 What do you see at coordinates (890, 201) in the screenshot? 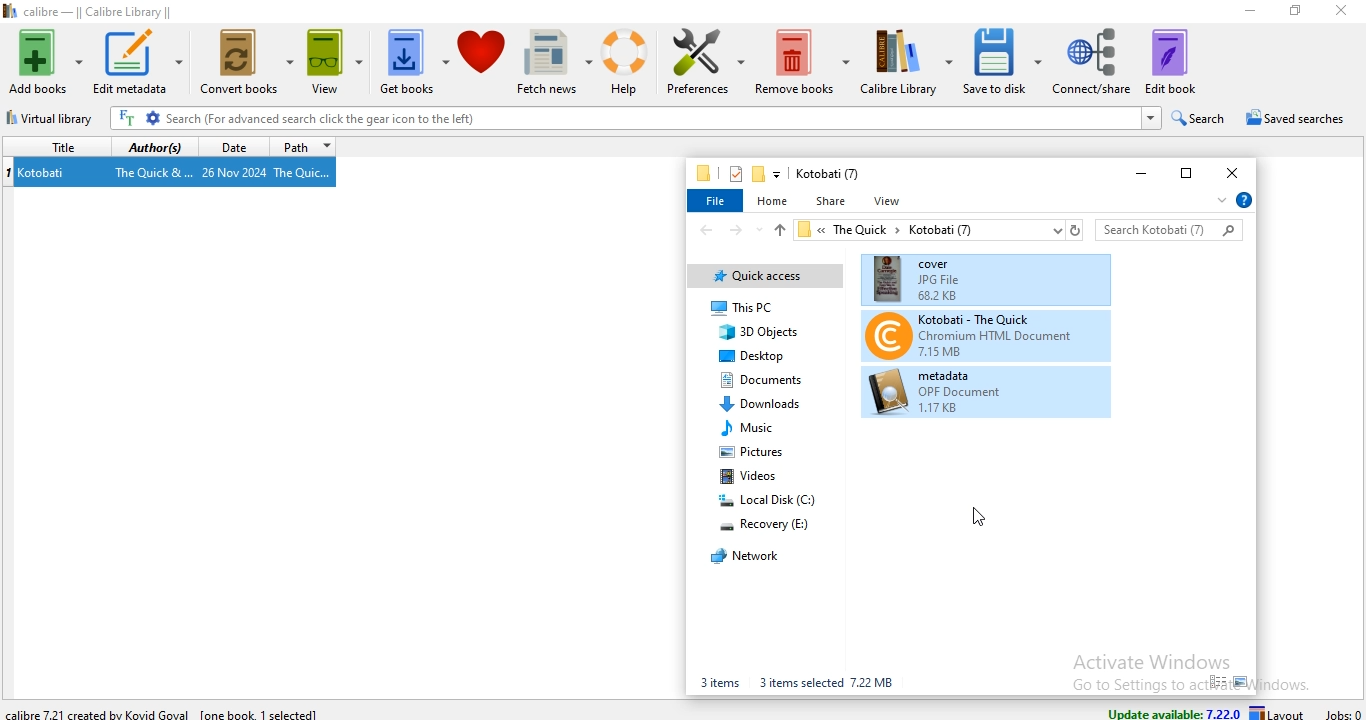
I see `view` at bounding box center [890, 201].